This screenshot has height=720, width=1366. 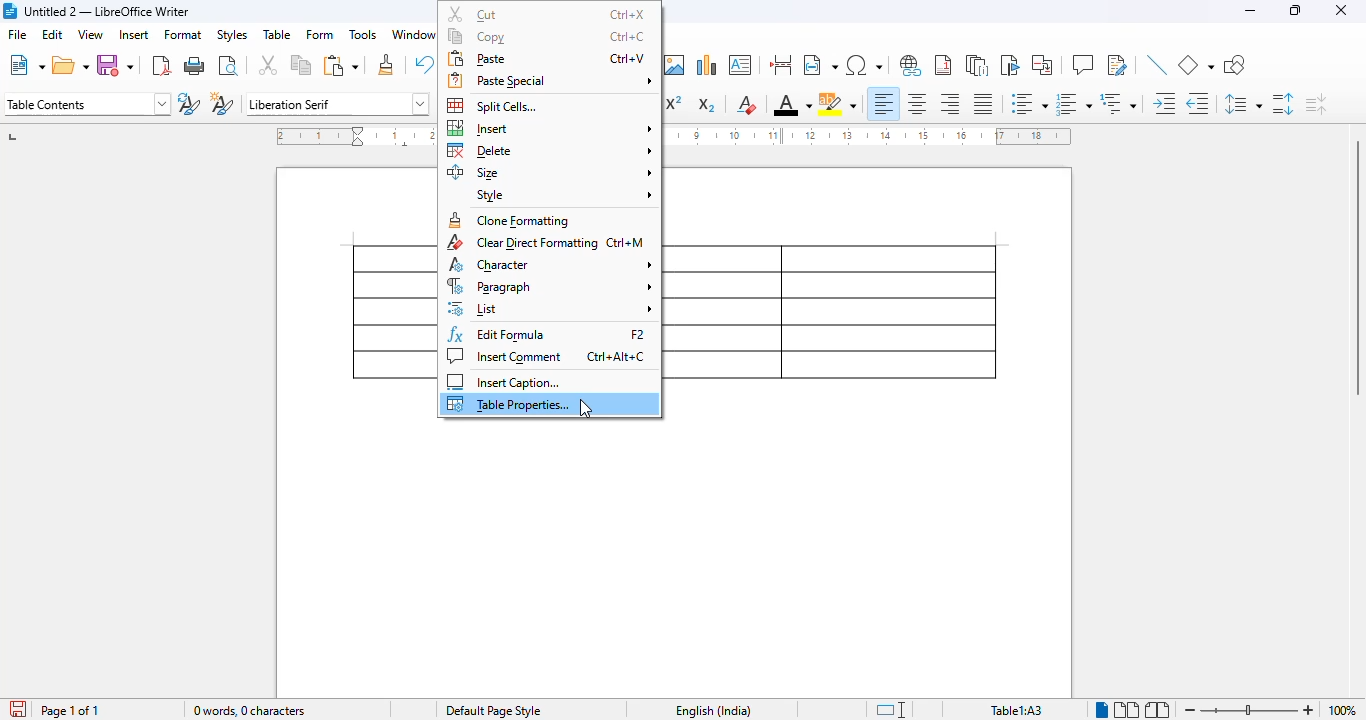 I want to click on decrease paragraph spacing, so click(x=1316, y=104).